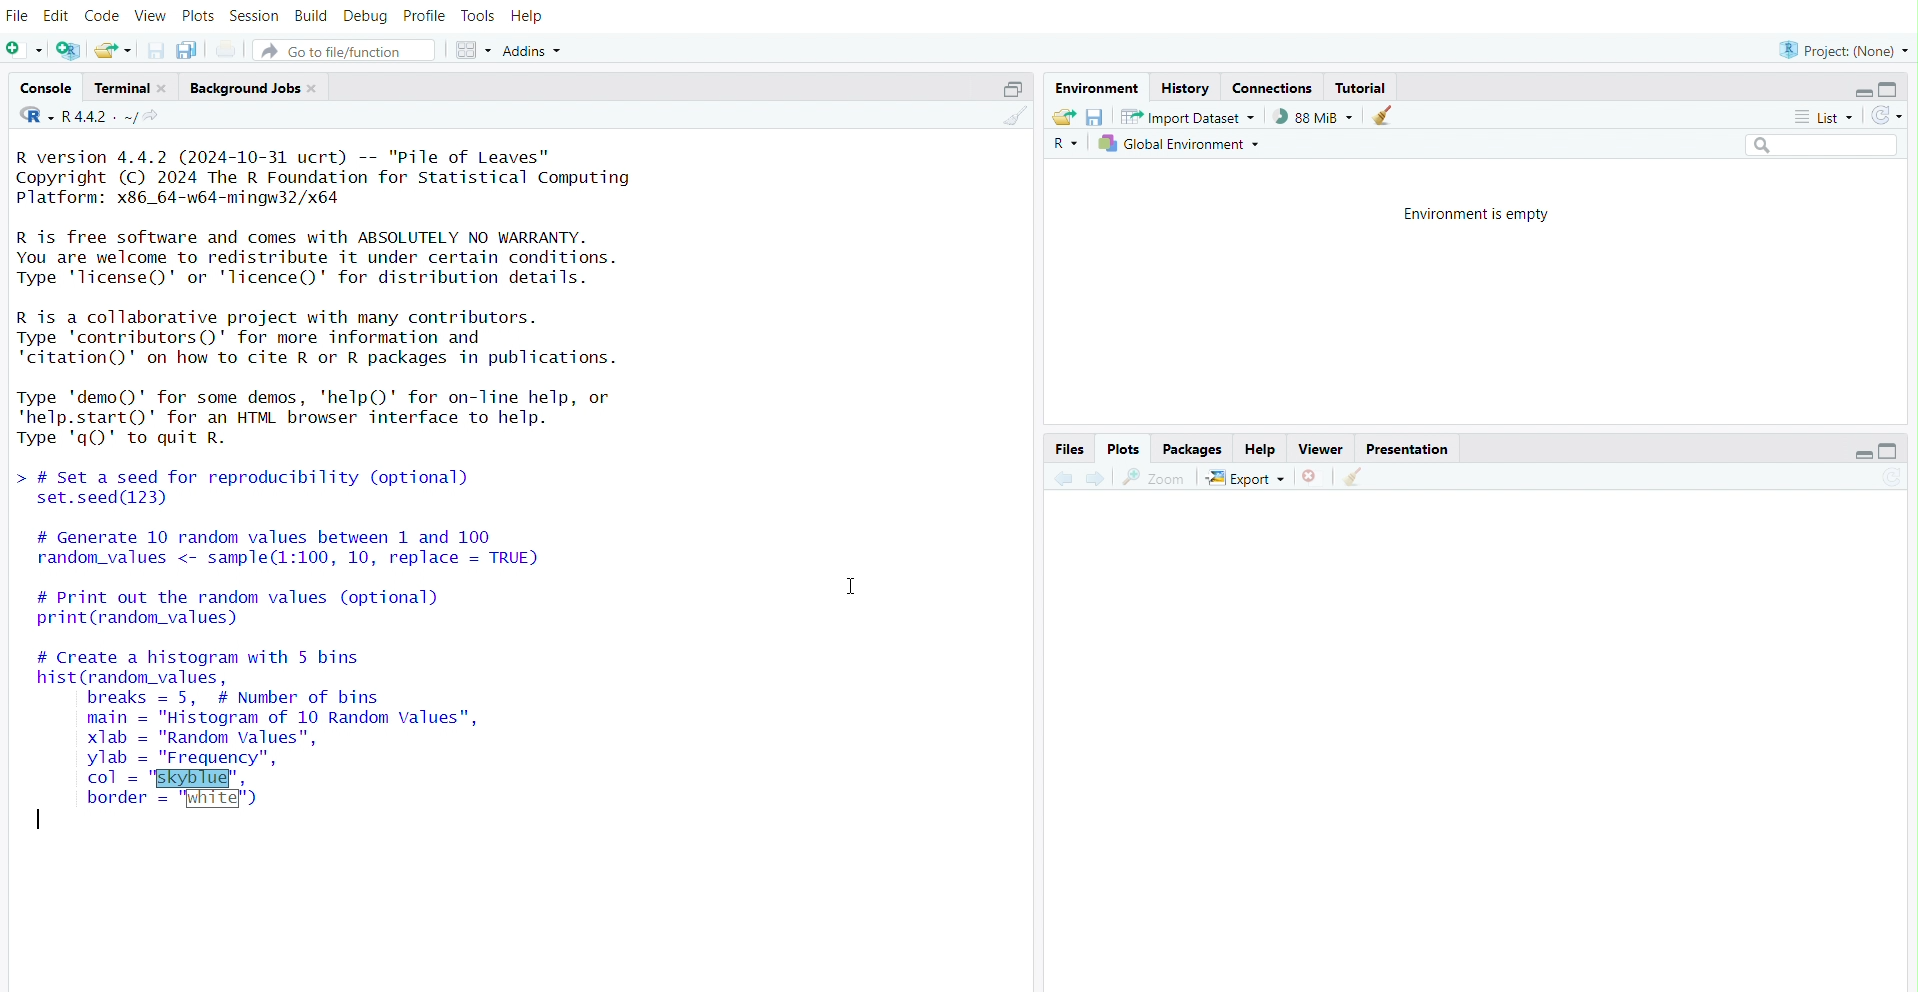 This screenshot has height=992, width=1918. What do you see at coordinates (1360, 86) in the screenshot?
I see `tutorial` at bounding box center [1360, 86].